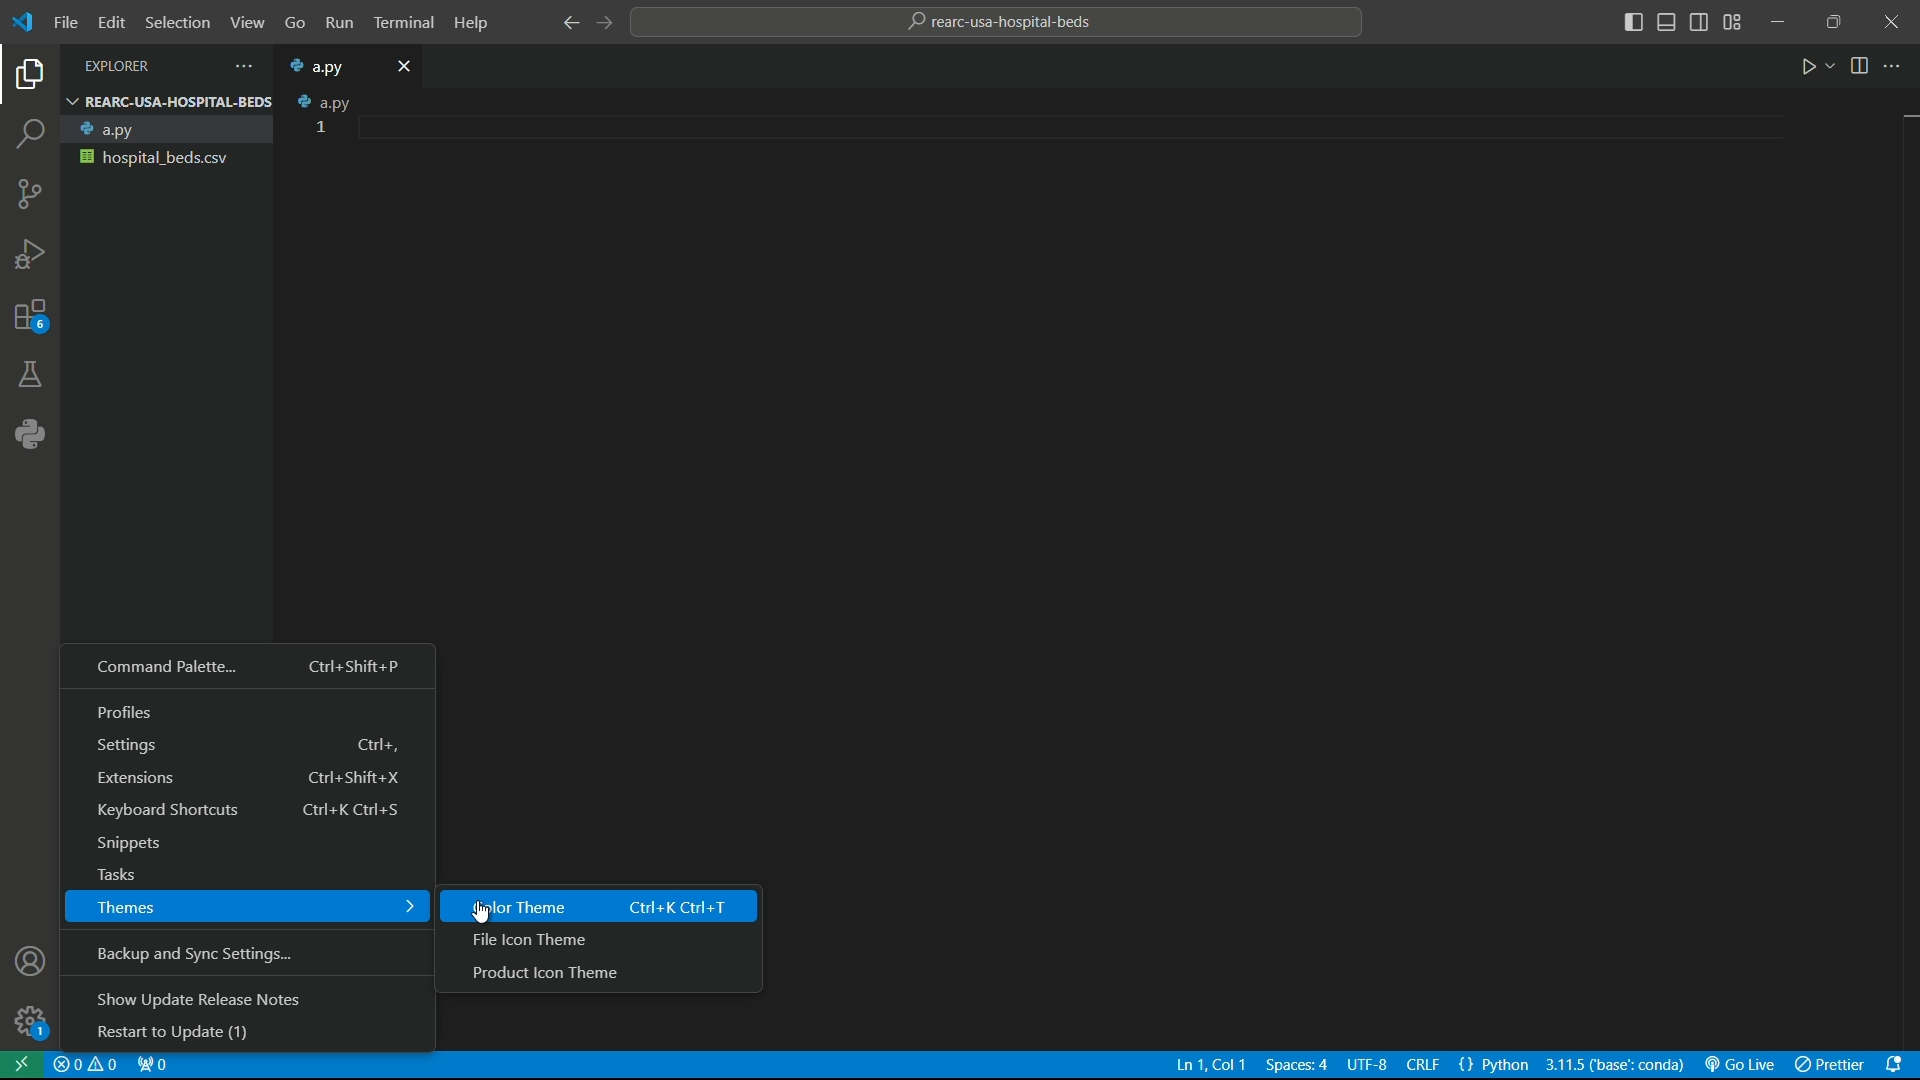 The height and width of the screenshot is (1080, 1920). What do you see at coordinates (1862, 64) in the screenshot?
I see `split editor right` at bounding box center [1862, 64].